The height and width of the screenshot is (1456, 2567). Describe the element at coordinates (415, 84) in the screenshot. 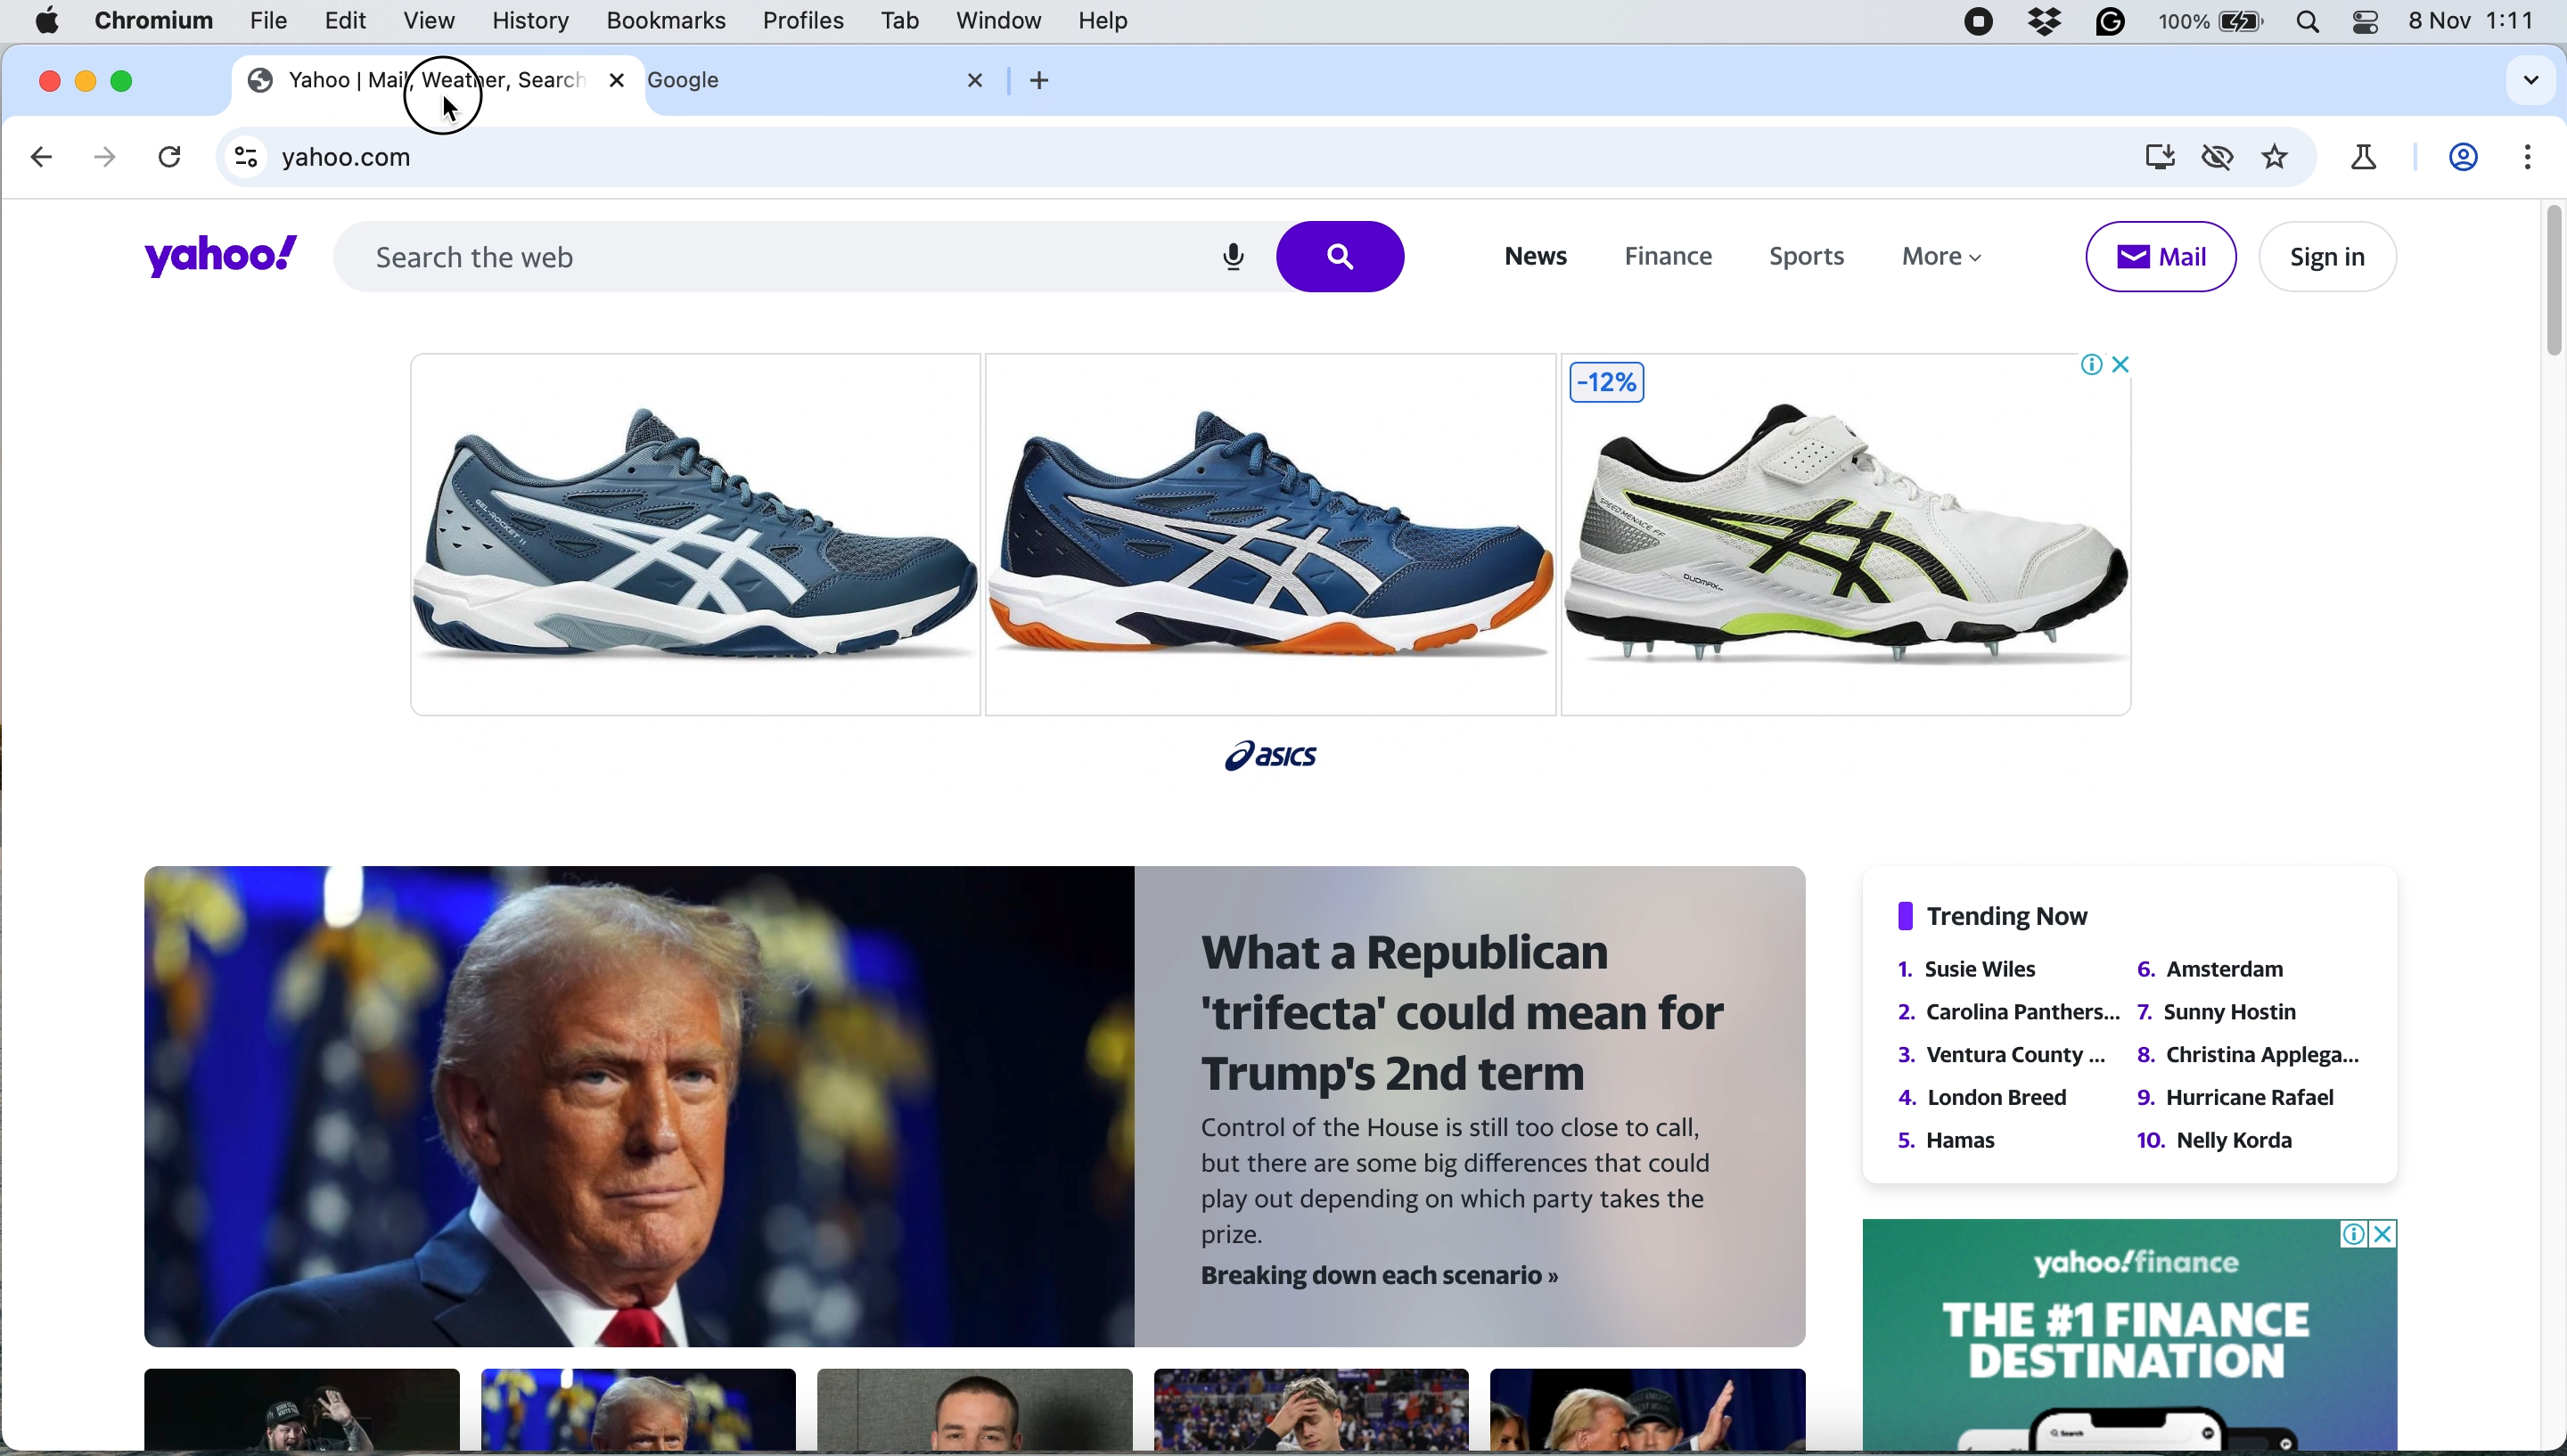

I see `yahoo | mail, weather, search` at that location.